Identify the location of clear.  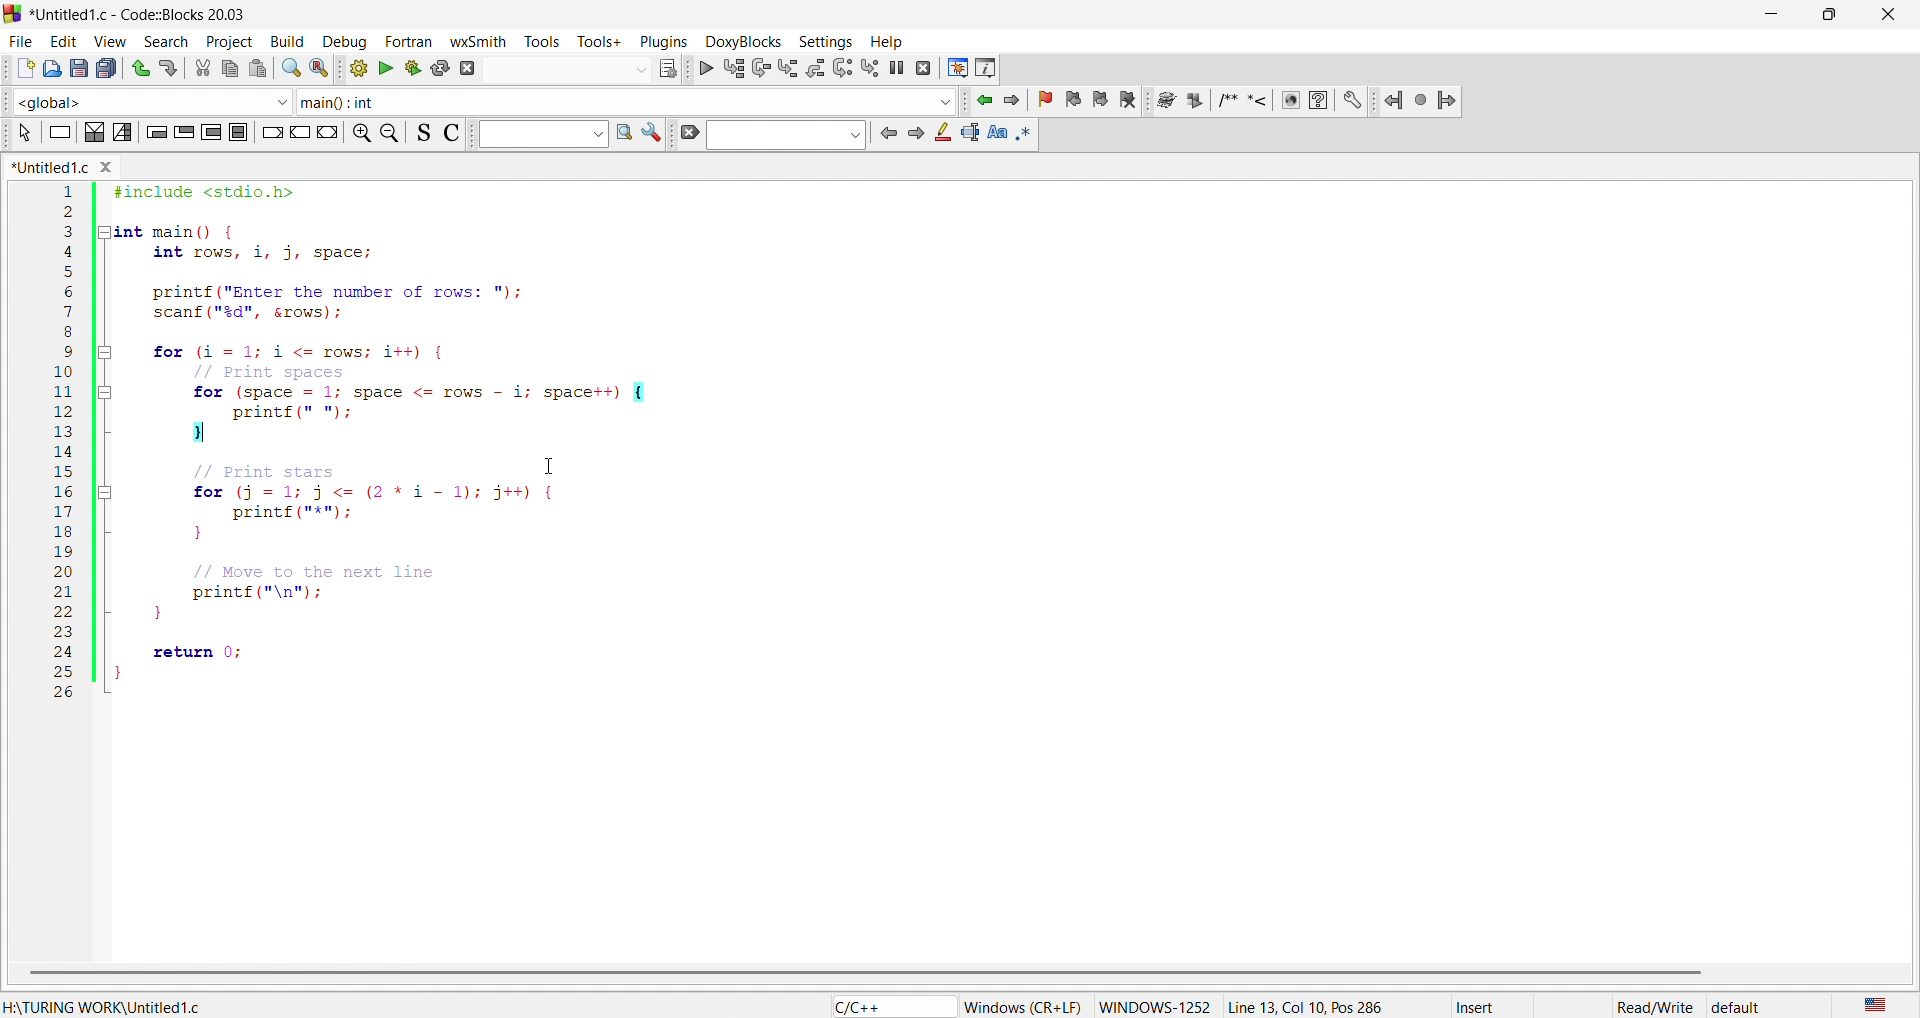
(686, 133).